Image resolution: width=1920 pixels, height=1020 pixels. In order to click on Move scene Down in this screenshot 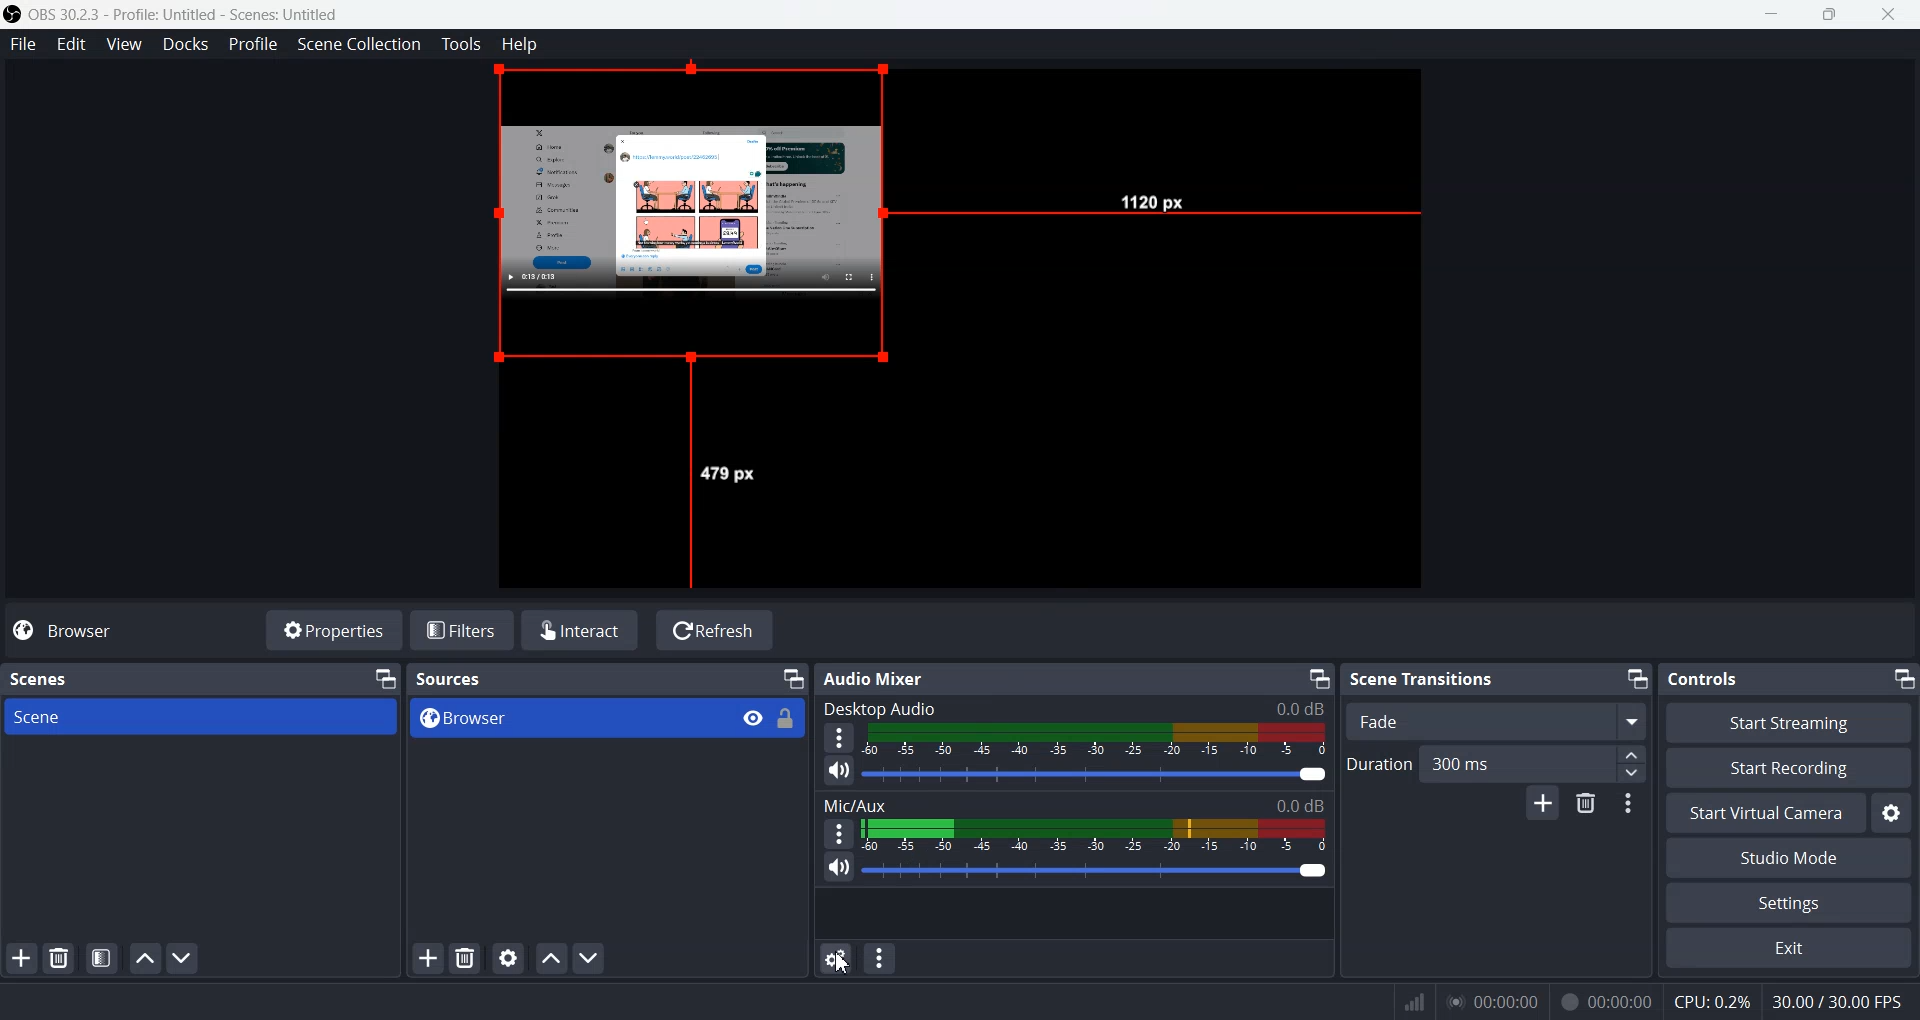, I will do `click(184, 959)`.